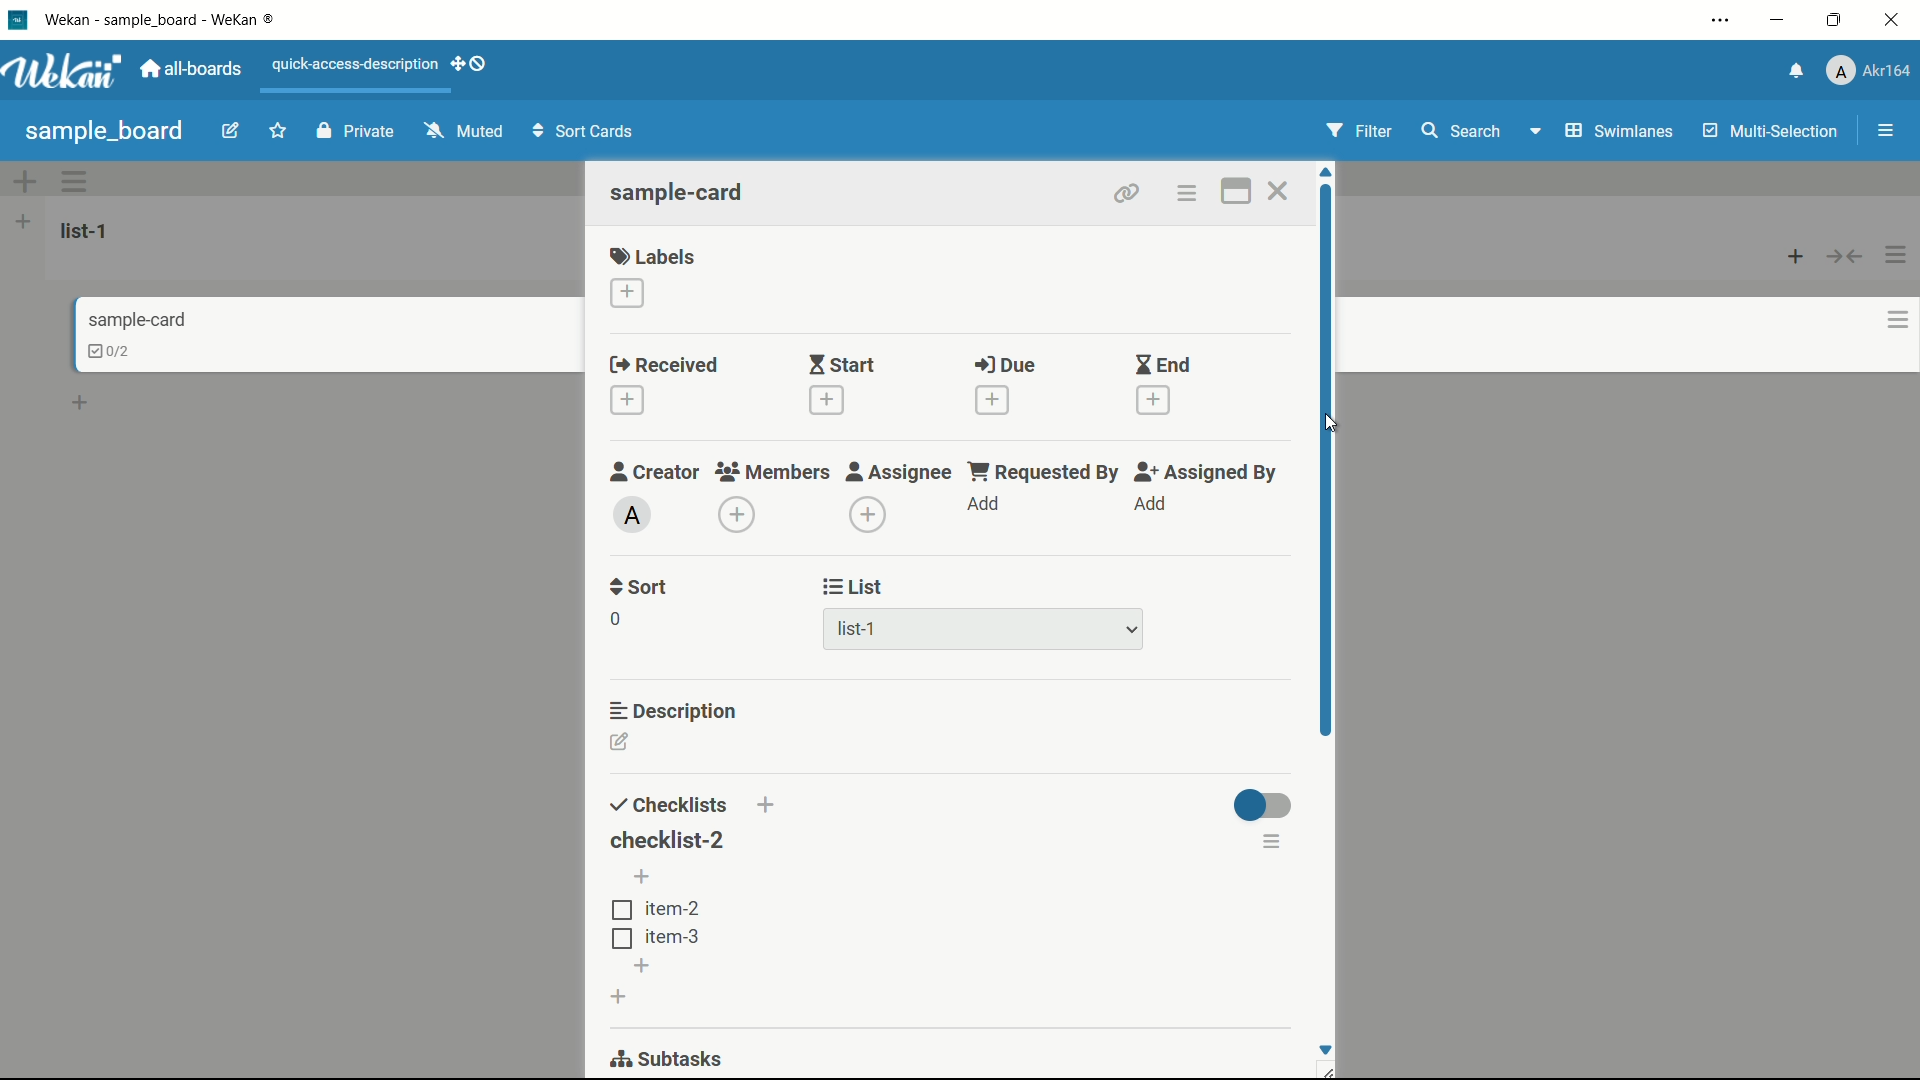  What do you see at coordinates (850, 630) in the screenshot?
I see `list-1` at bounding box center [850, 630].